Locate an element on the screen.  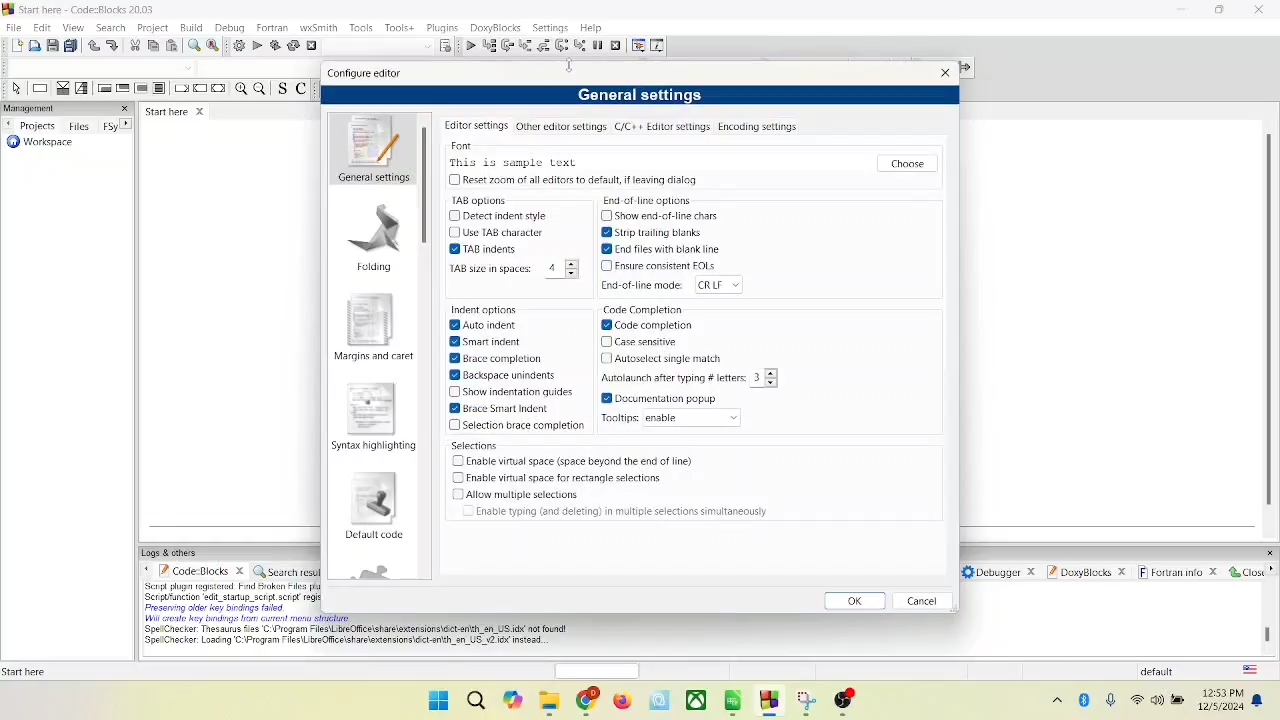
notification is located at coordinates (1260, 700).